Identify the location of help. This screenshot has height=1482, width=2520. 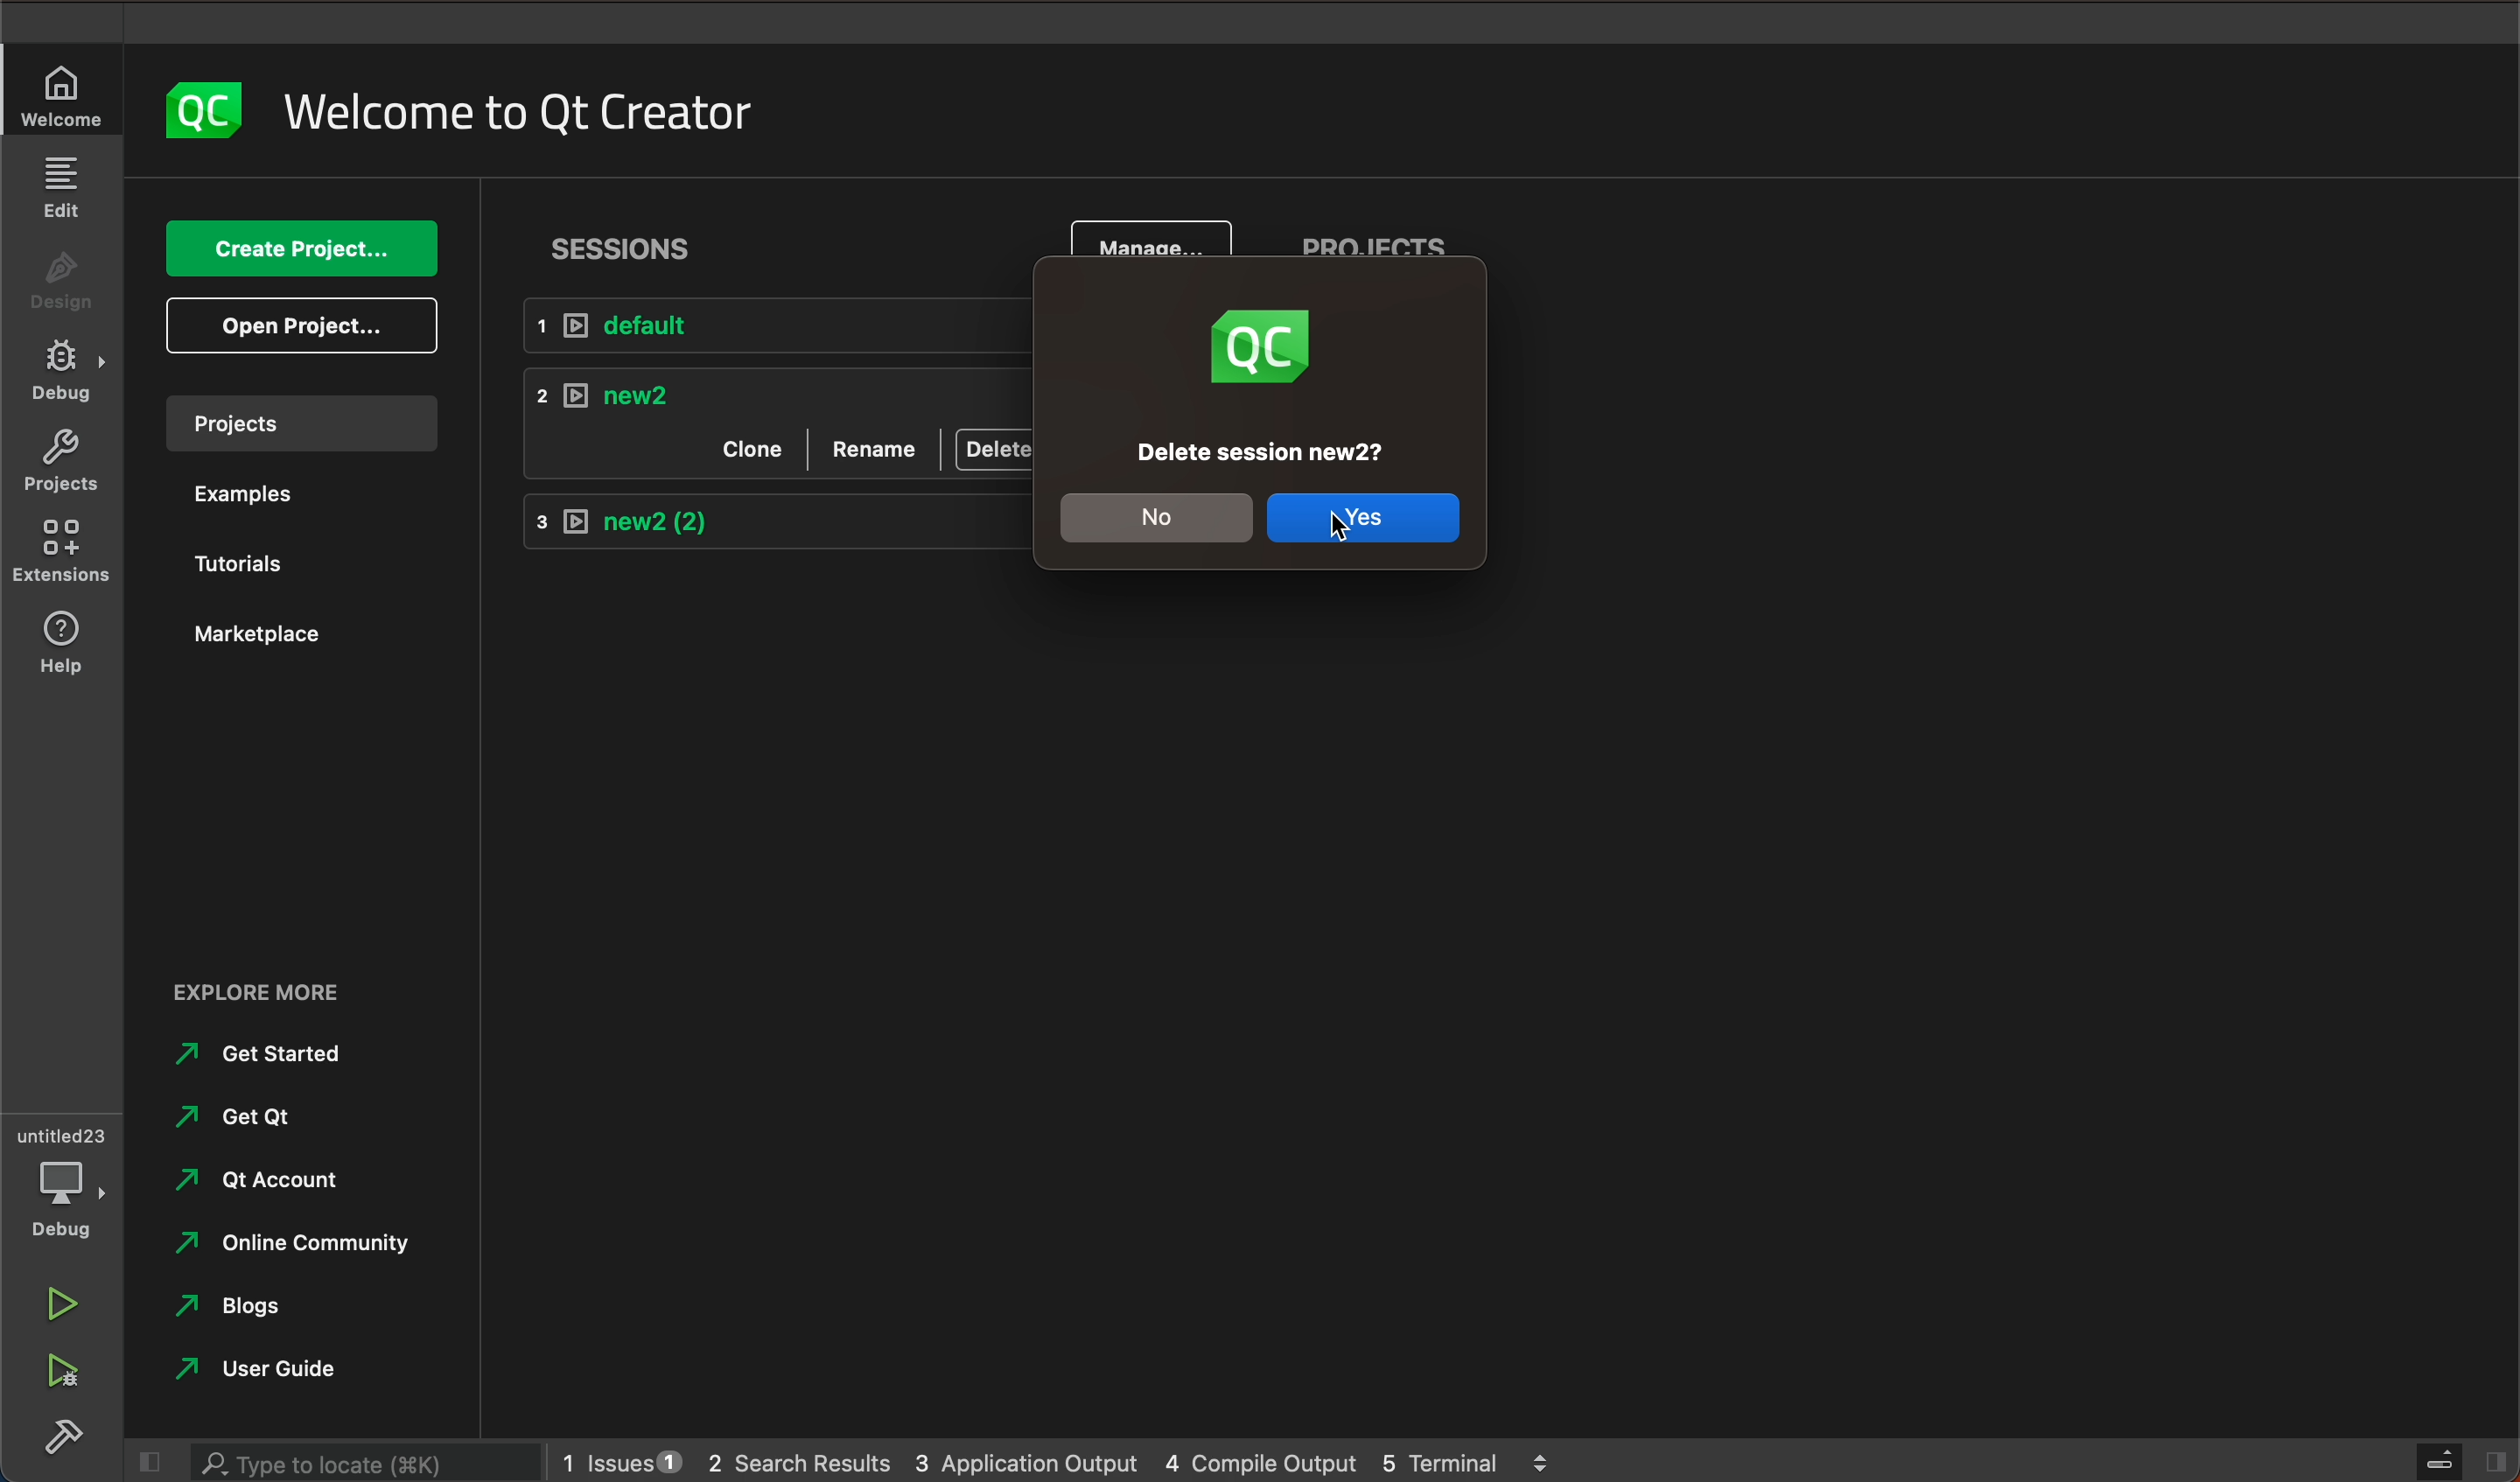
(59, 645).